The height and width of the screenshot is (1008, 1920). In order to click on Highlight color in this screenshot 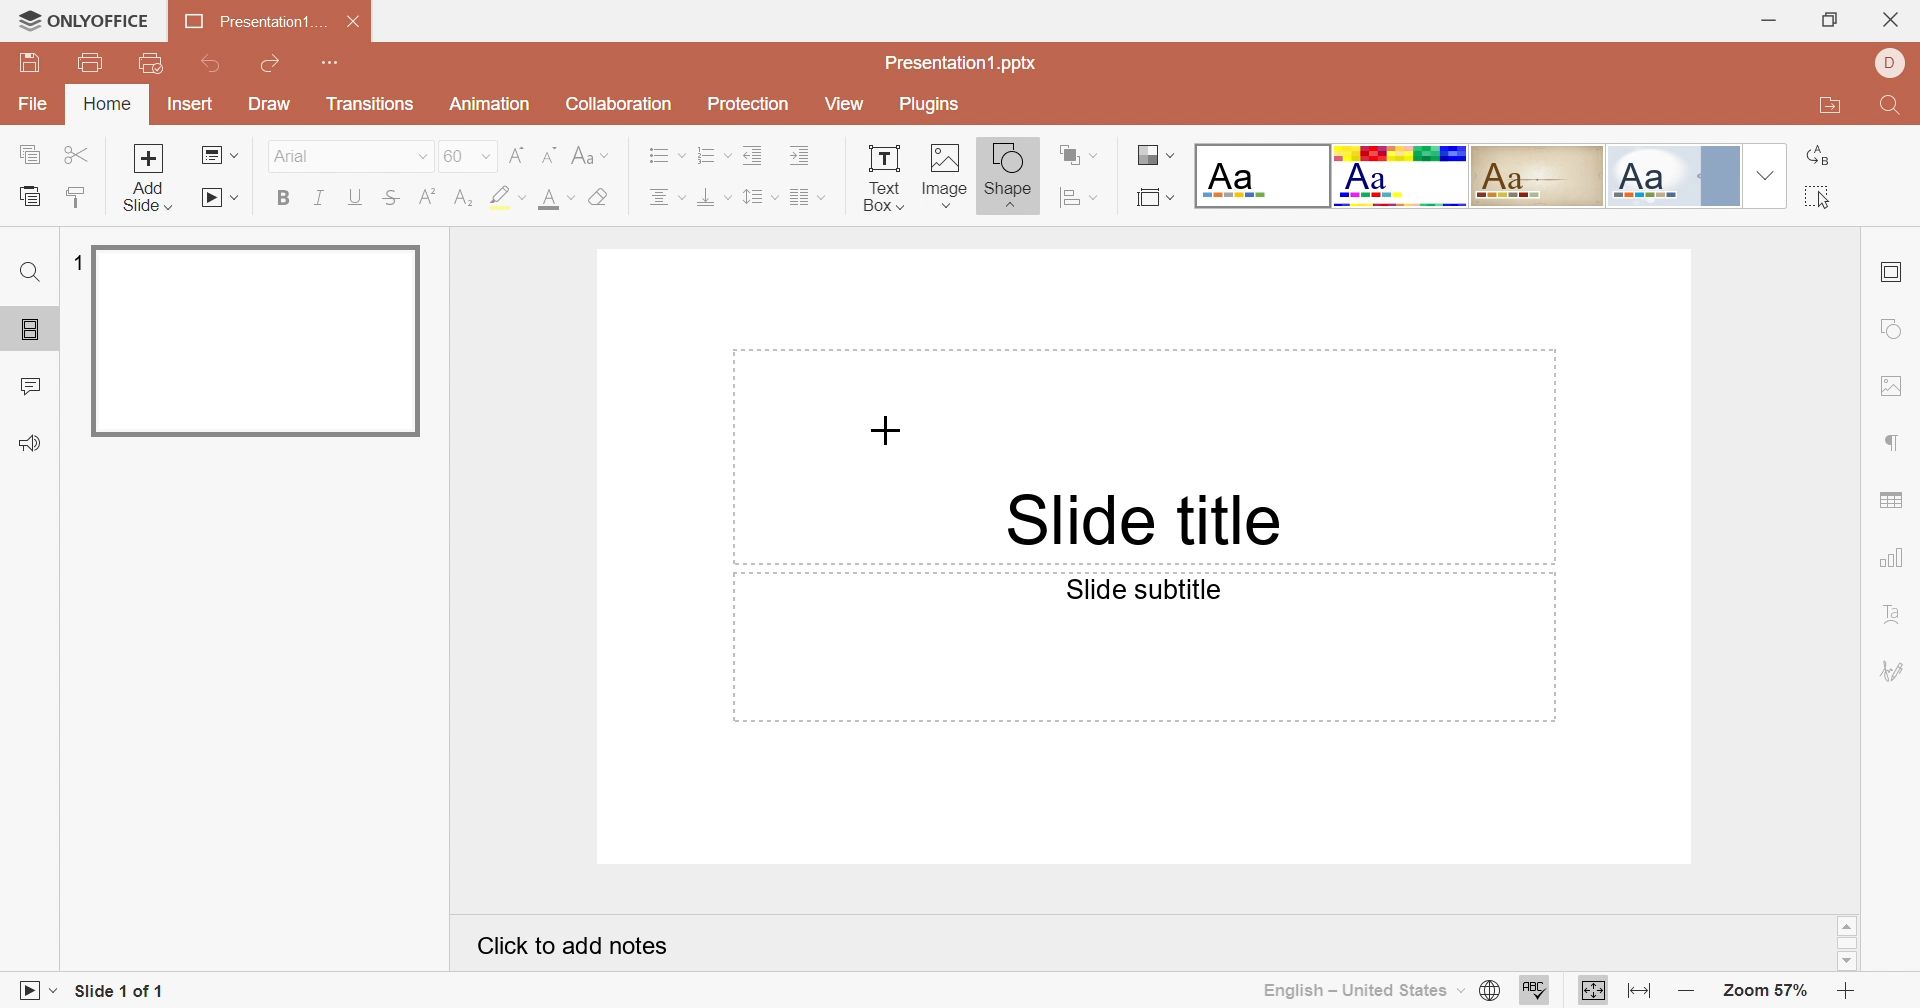, I will do `click(510, 198)`.